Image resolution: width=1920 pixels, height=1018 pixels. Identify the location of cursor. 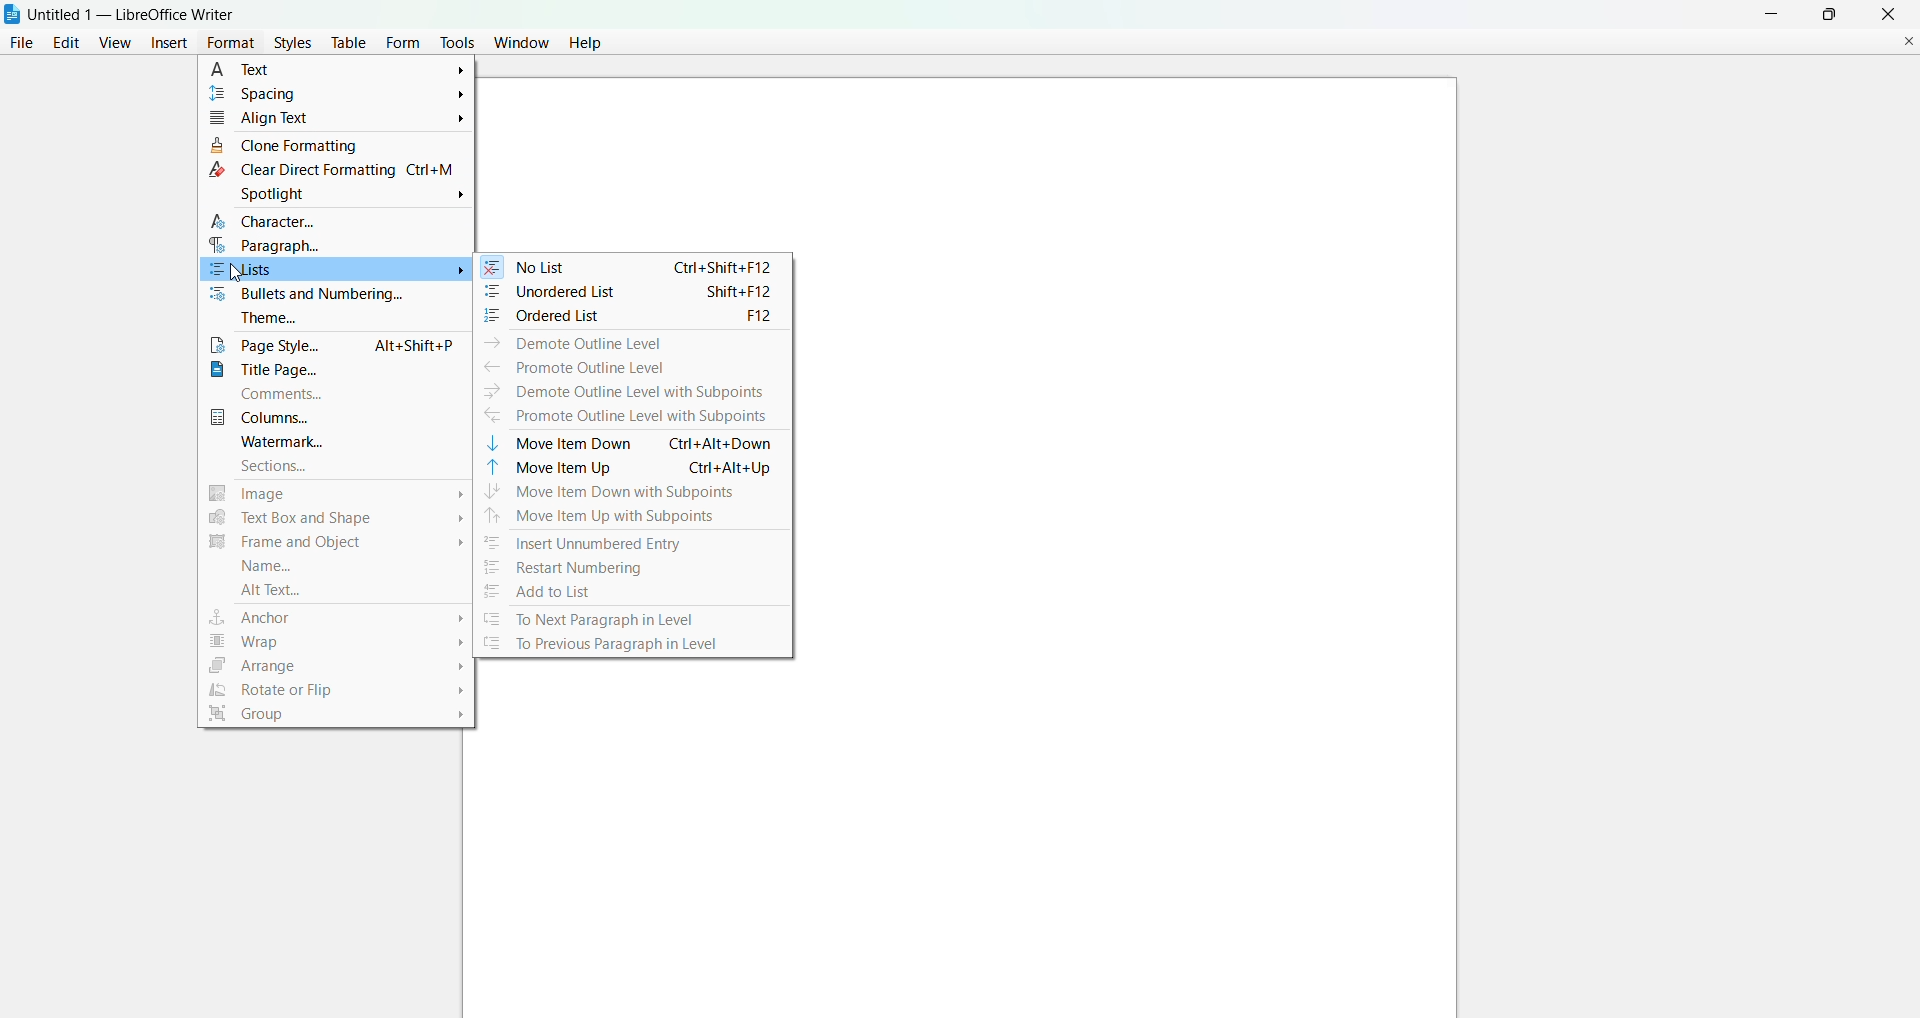
(237, 272).